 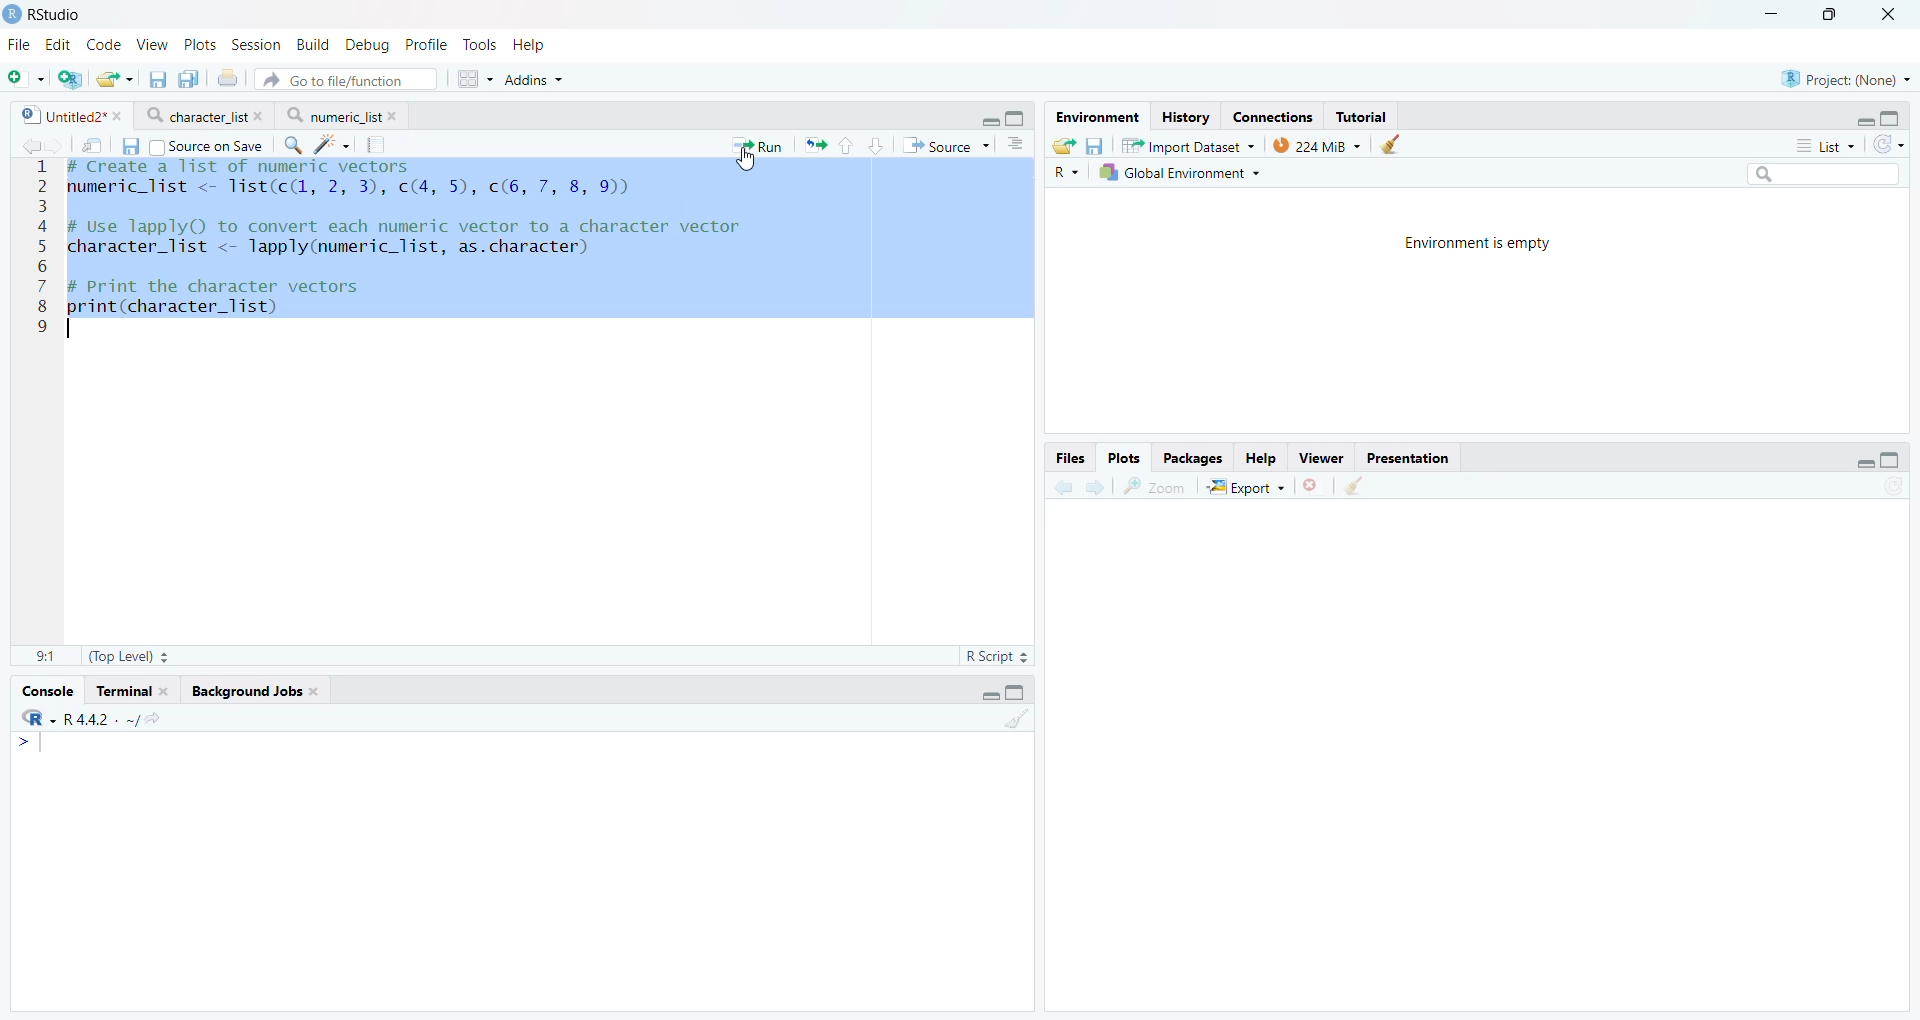 I want to click on (Top Level), so click(x=127, y=657).